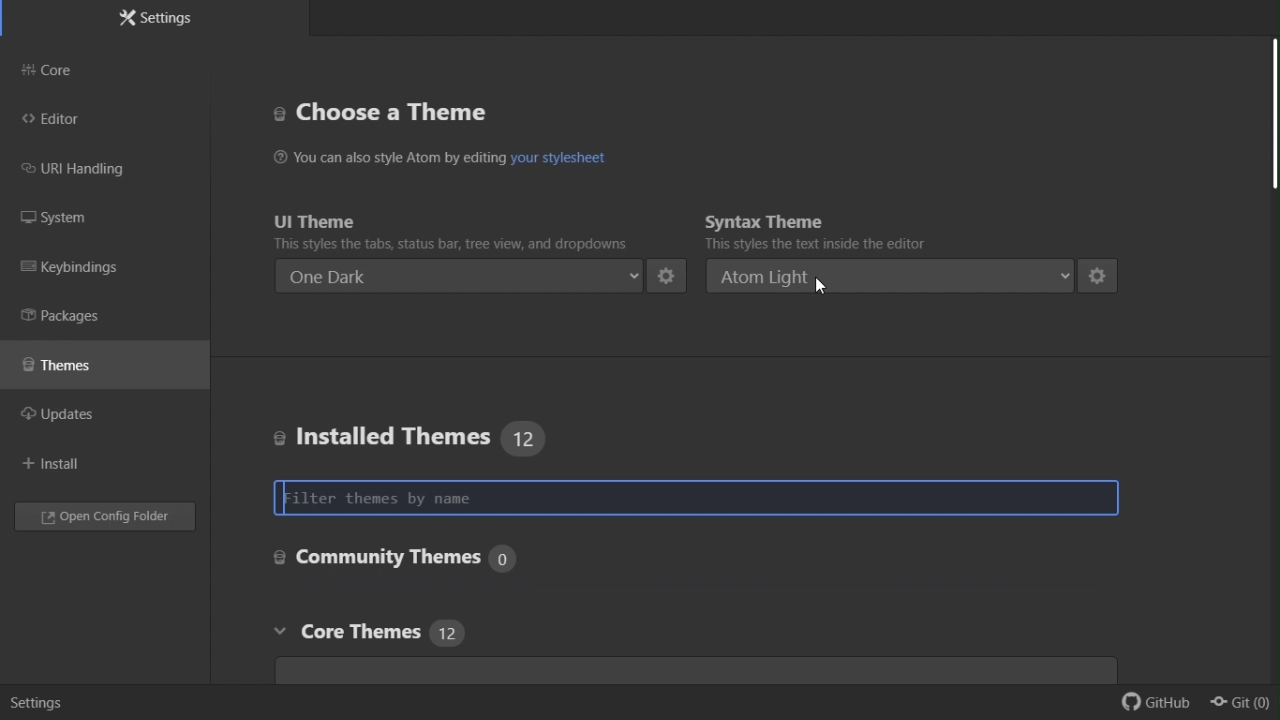 This screenshot has width=1280, height=720. What do you see at coordinates (72, 417) in the screenshot?
I see `updates` at bounding box center [72, 417].